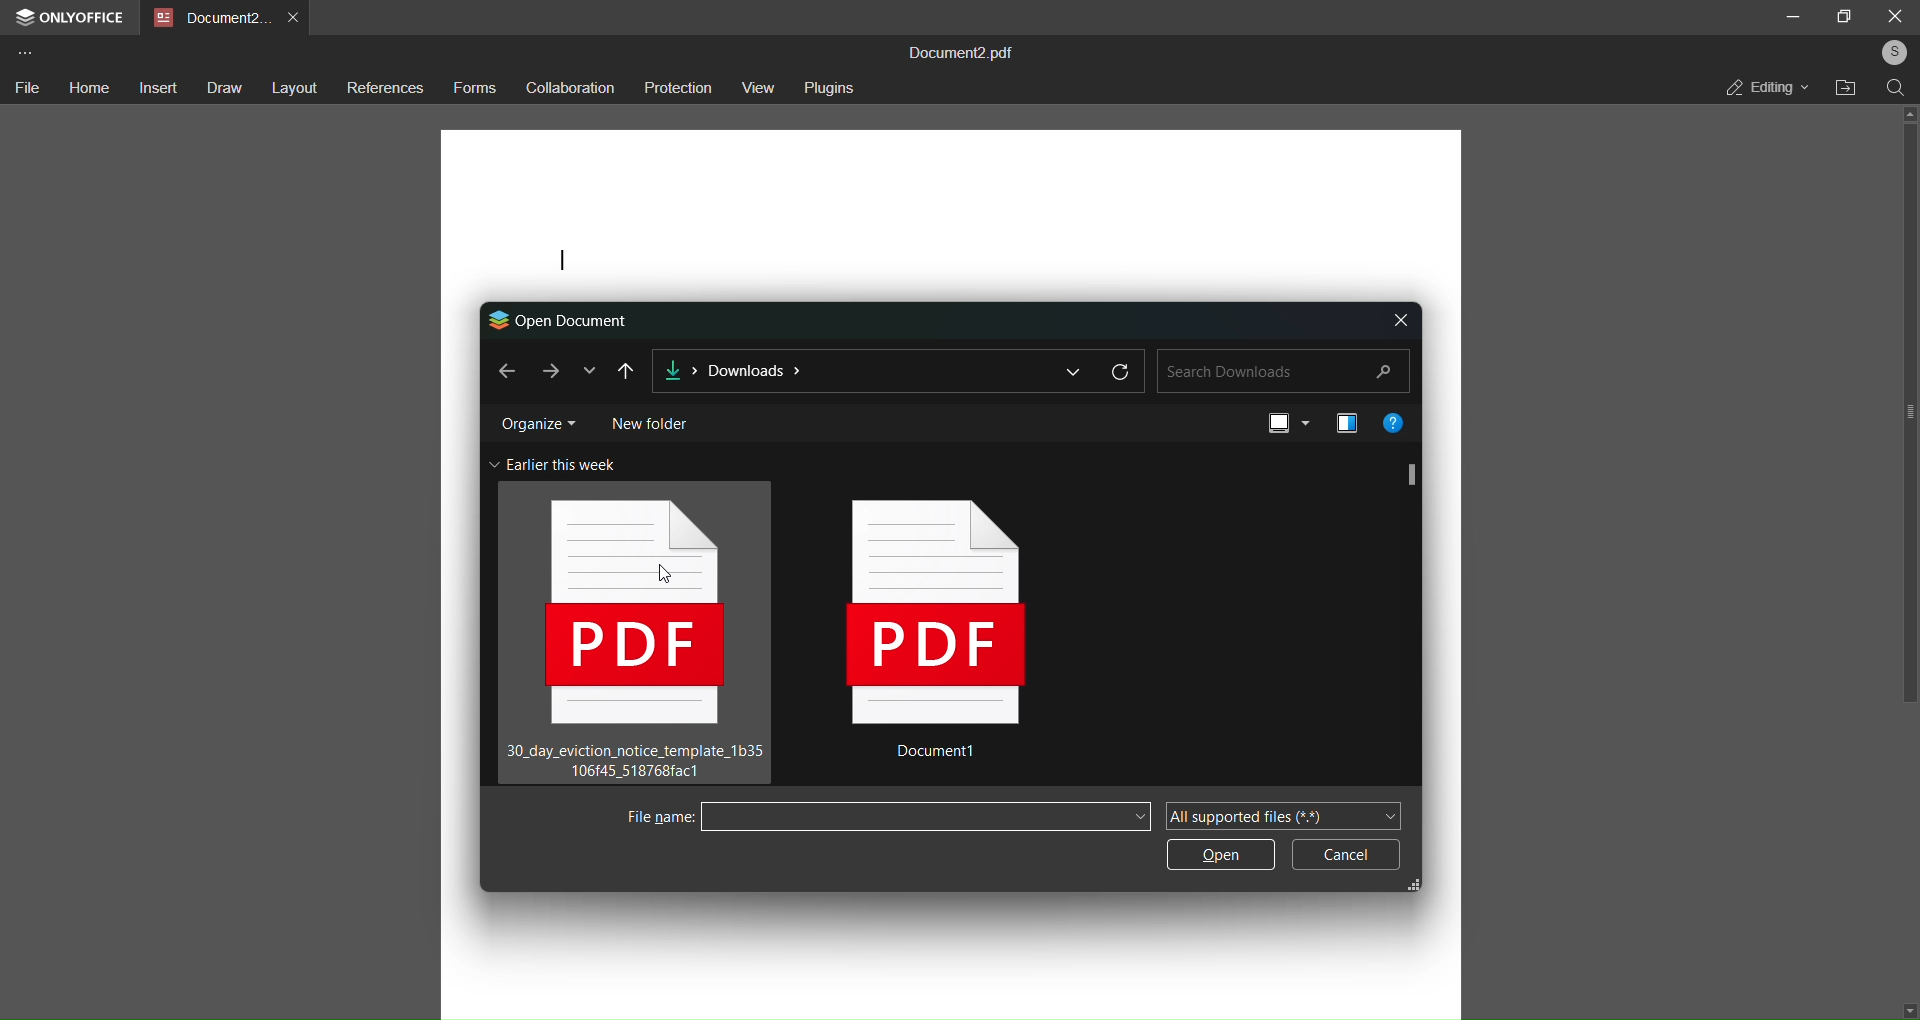  What do you see at coordinates (296, 15) in the screenshot?
I see `close tab` at bounding box center [296, 15].